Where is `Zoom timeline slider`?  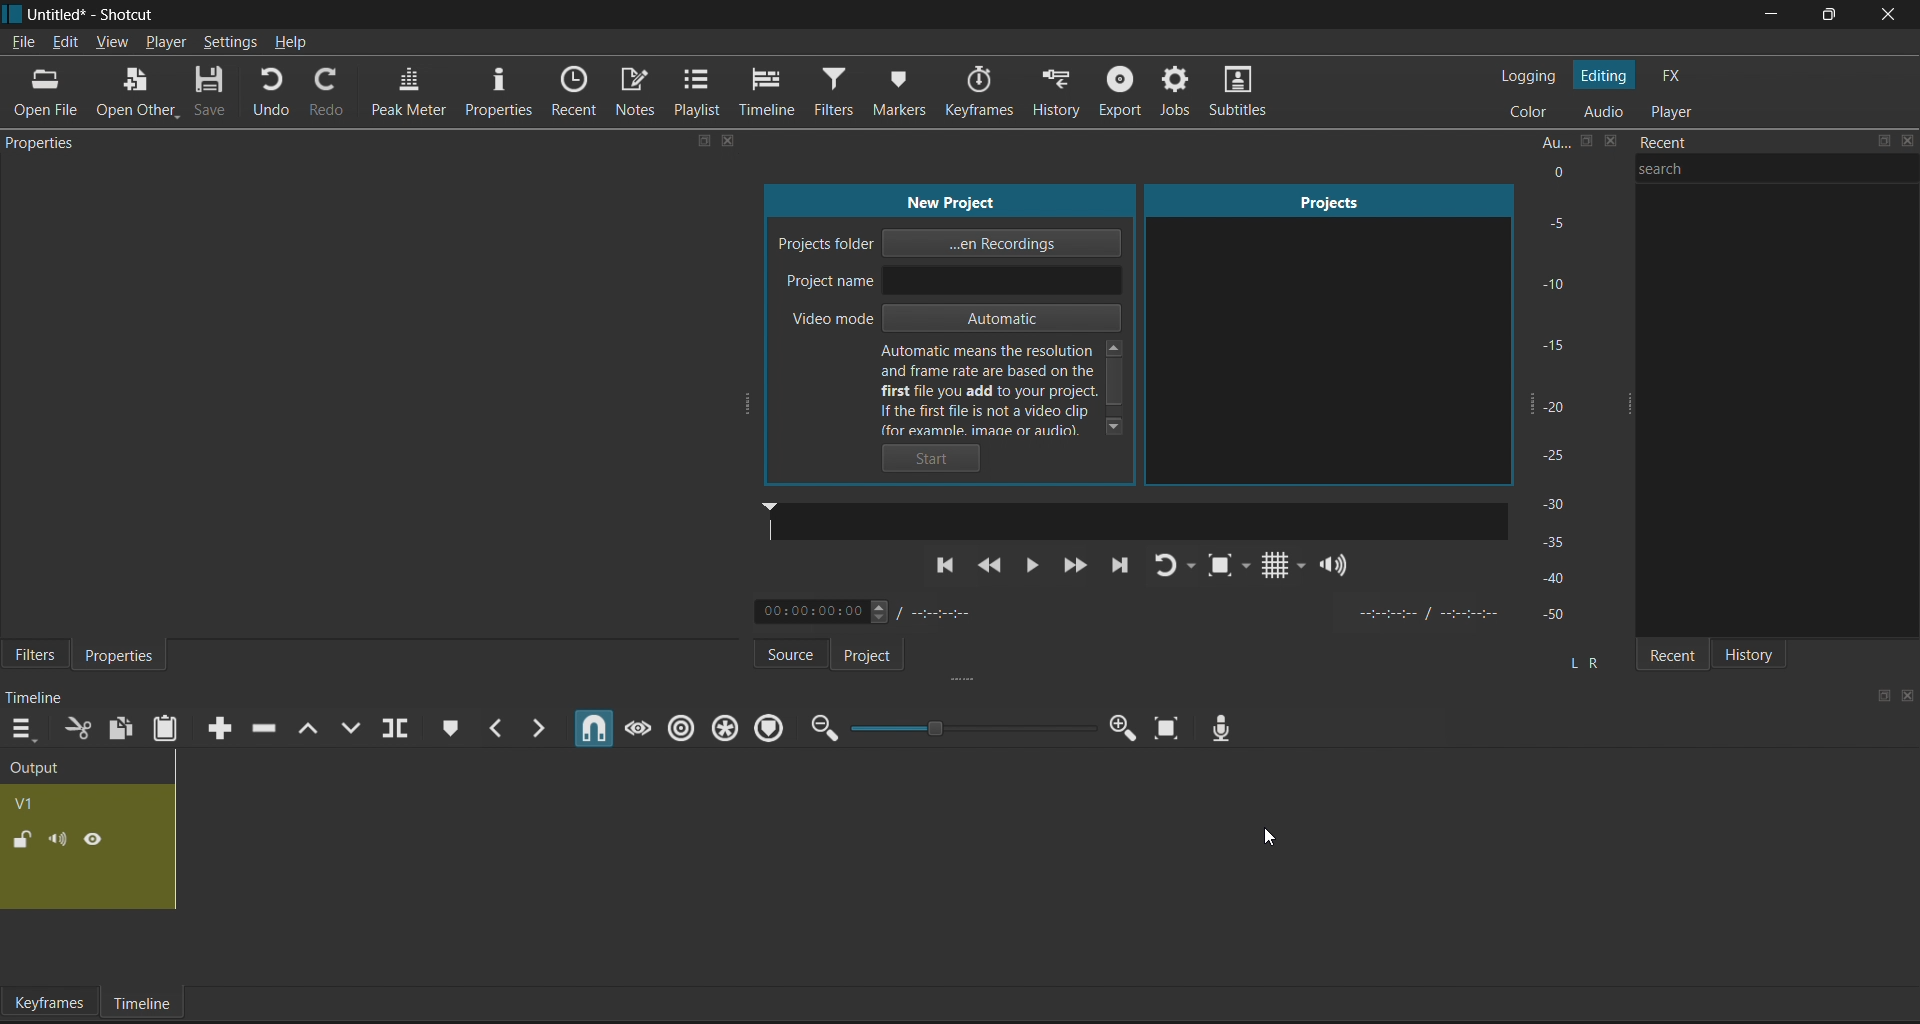 Zoom timeline slider is located at coordinates (968, 730).